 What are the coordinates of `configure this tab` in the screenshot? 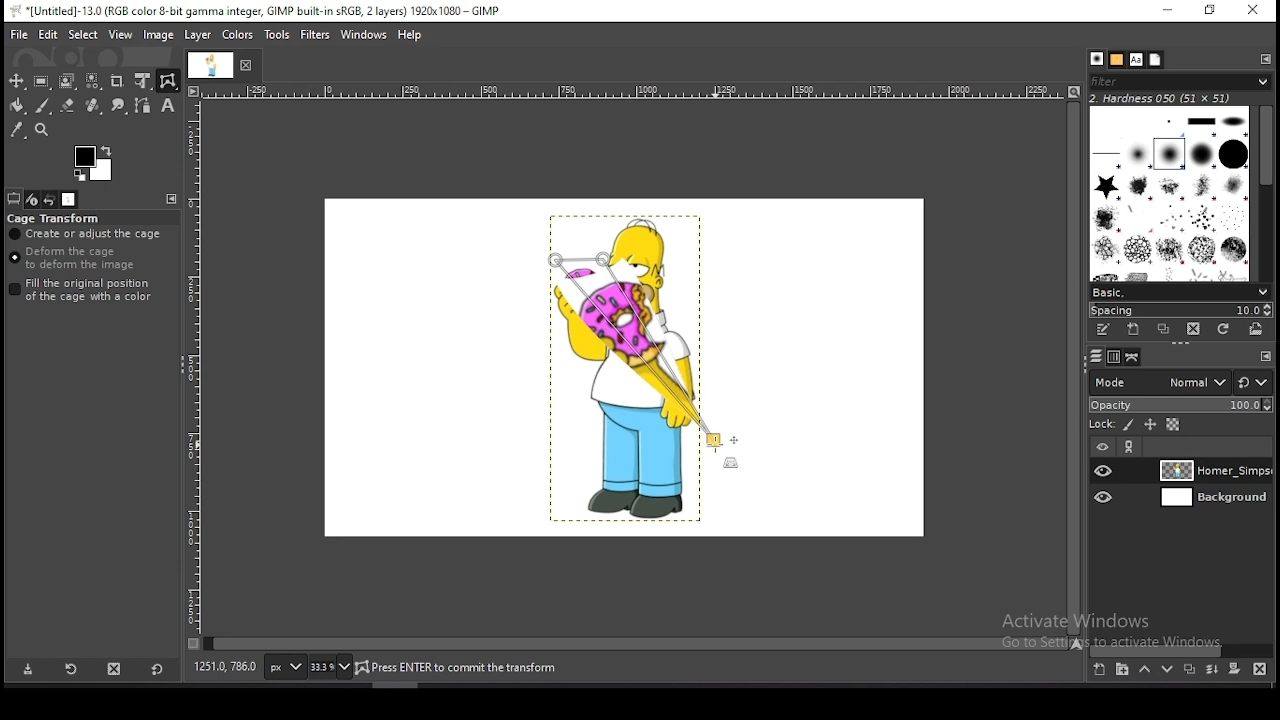 It's located at (1266, 355).